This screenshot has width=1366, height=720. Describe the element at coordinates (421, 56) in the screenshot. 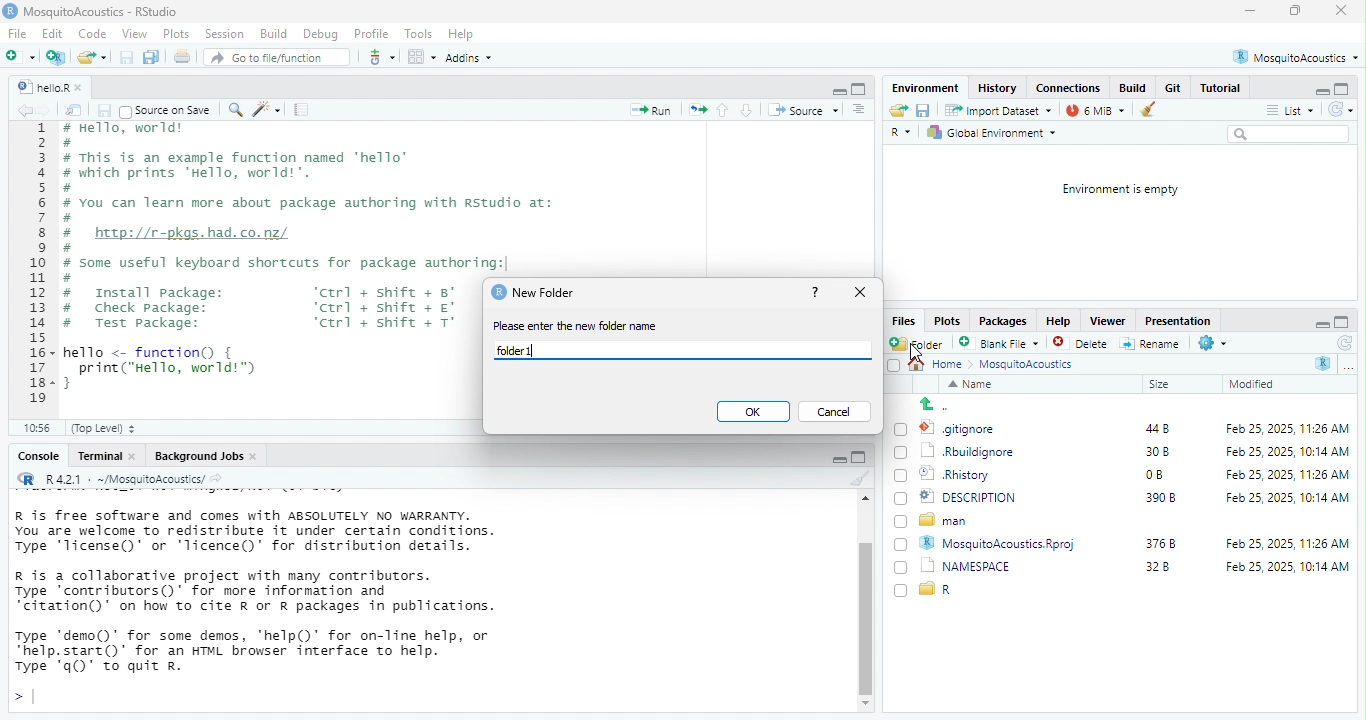

I see `option` at that location.